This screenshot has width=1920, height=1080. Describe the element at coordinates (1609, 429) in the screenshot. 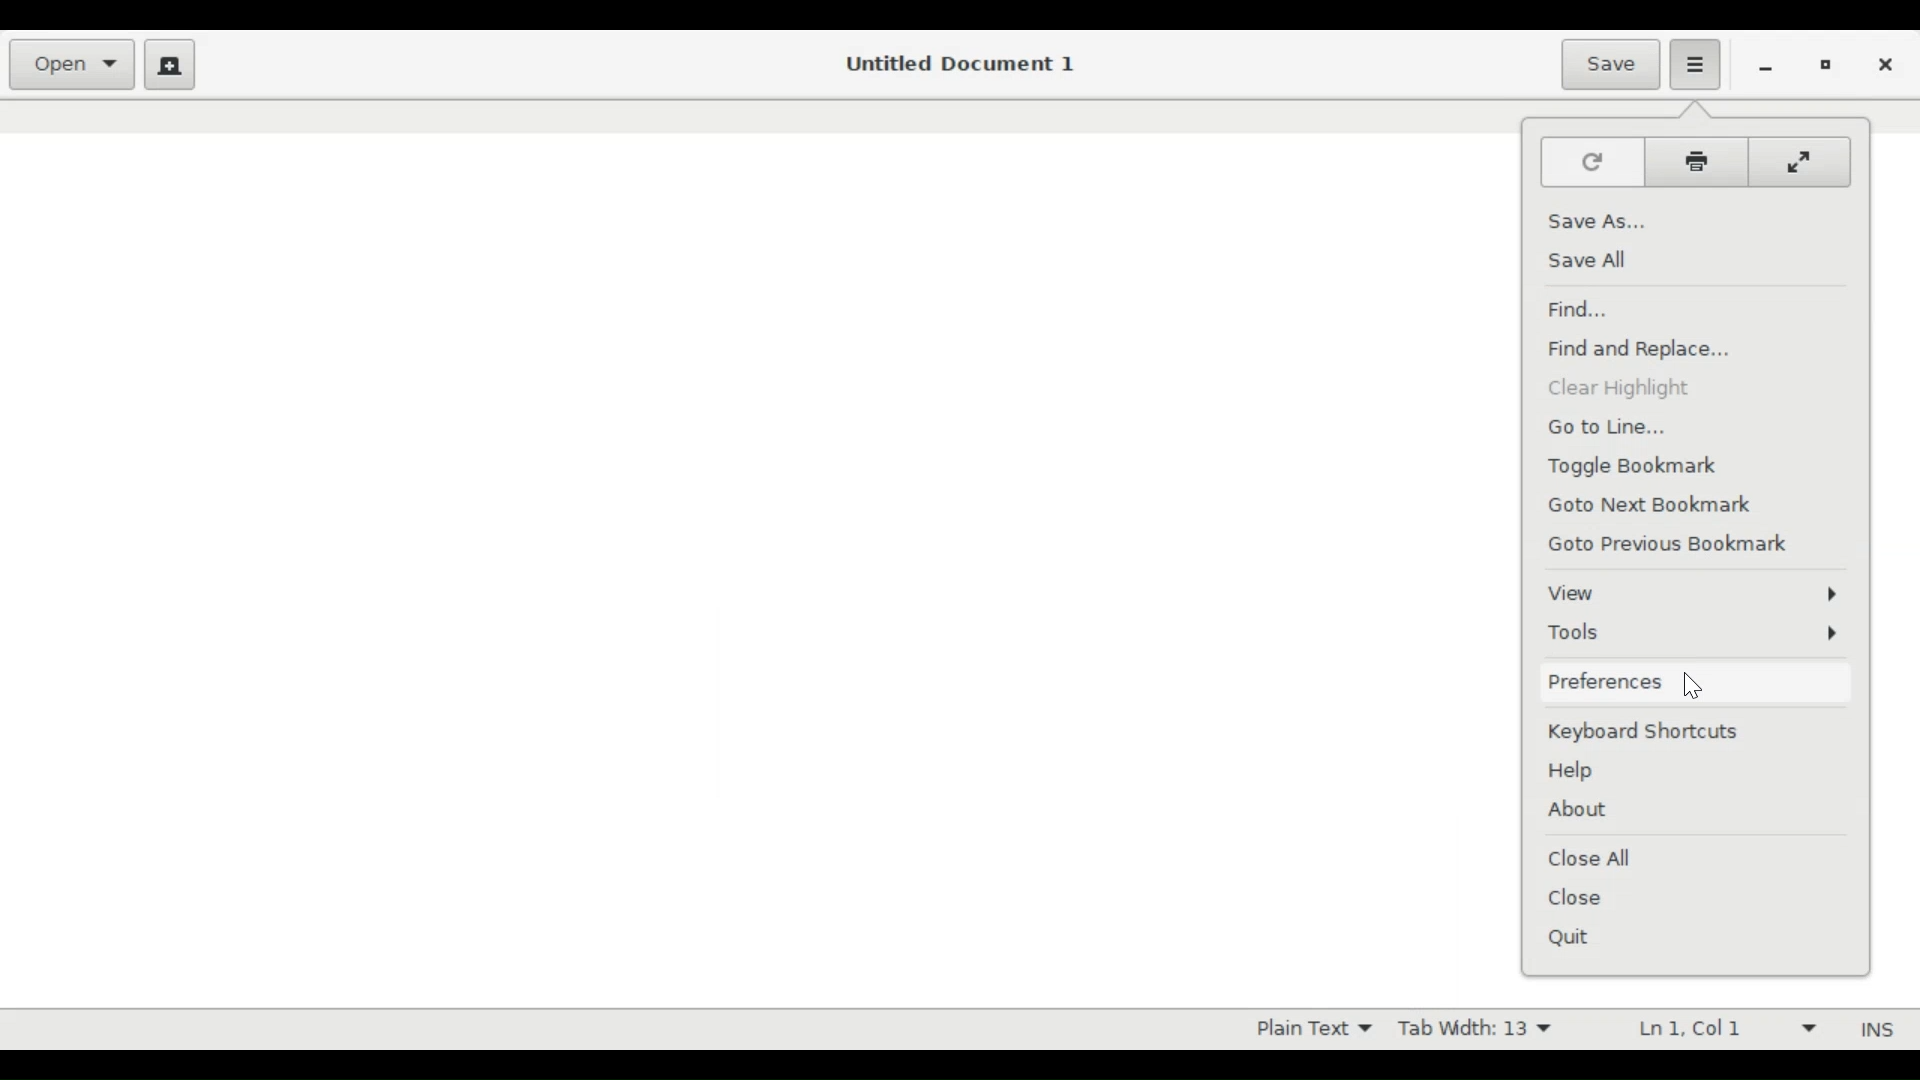

I see `Go to line` at that location.